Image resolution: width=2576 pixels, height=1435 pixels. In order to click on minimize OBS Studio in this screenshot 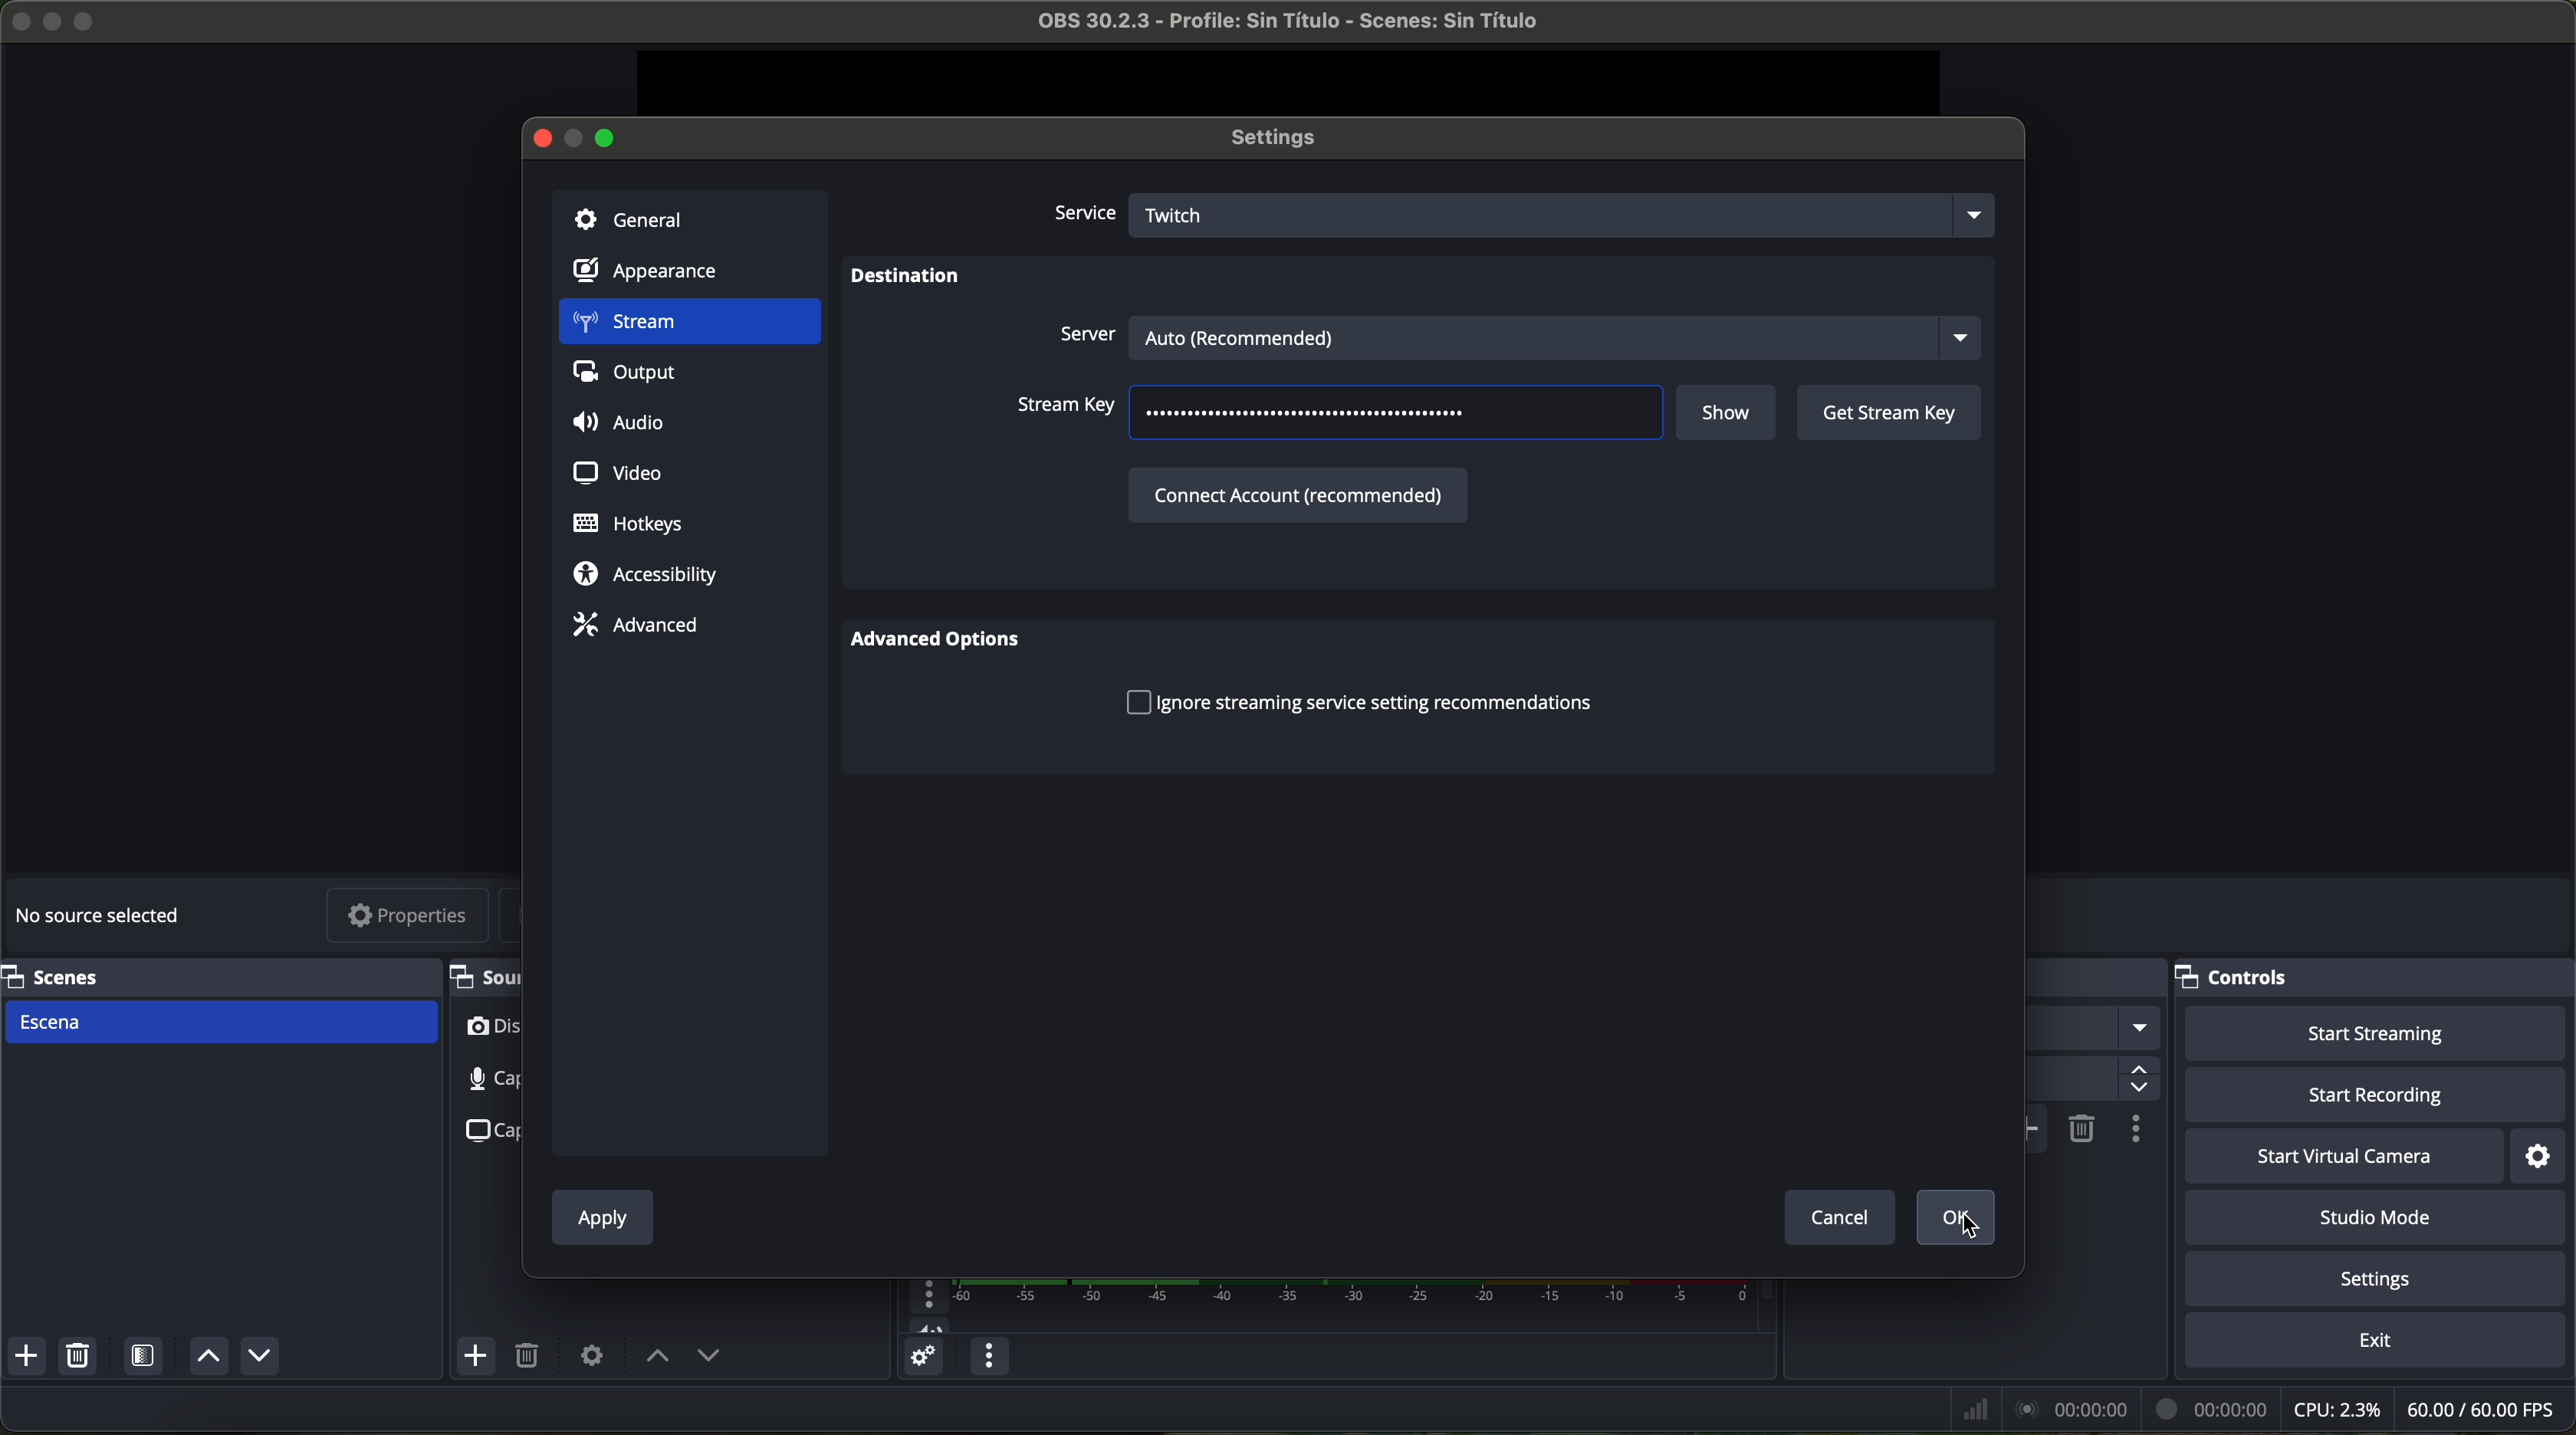, I will do `click(56, 19)`.